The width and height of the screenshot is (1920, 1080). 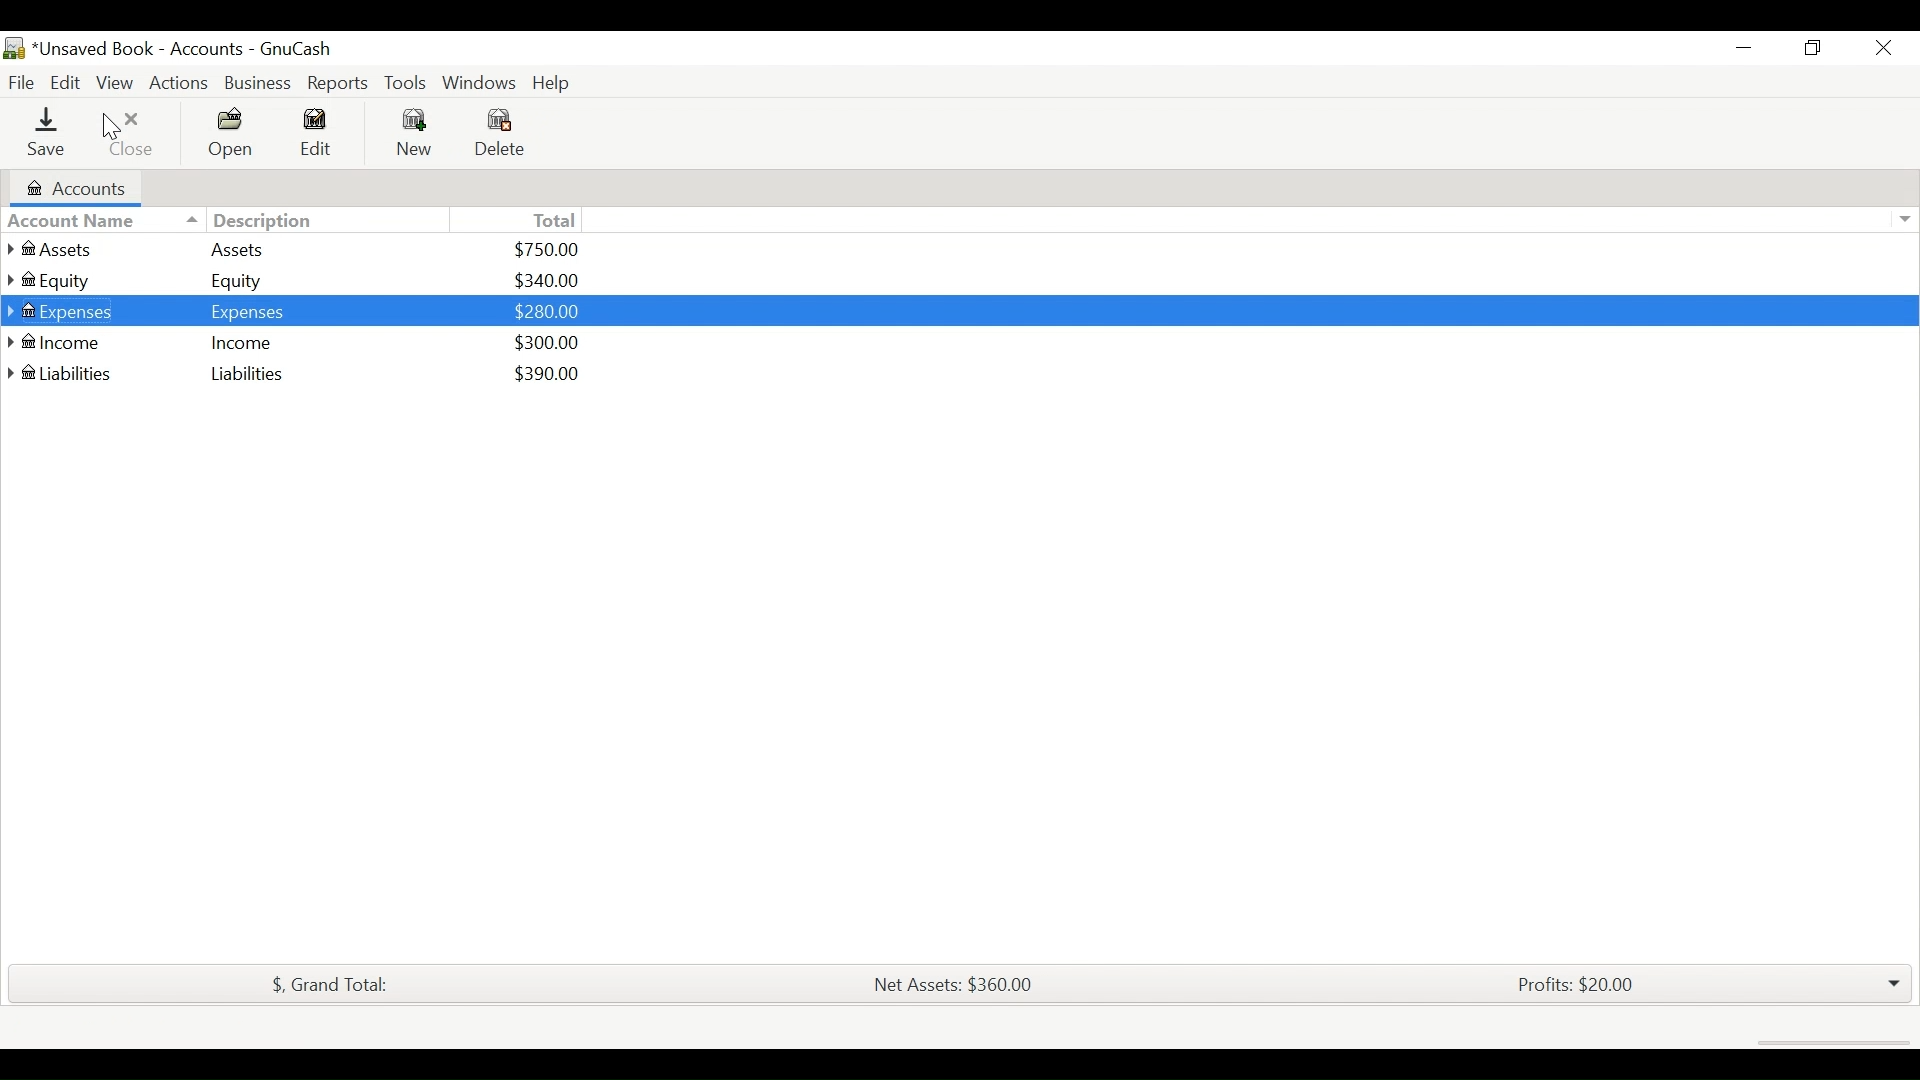 I want to click on $750.00, so click(x=549, y=248).